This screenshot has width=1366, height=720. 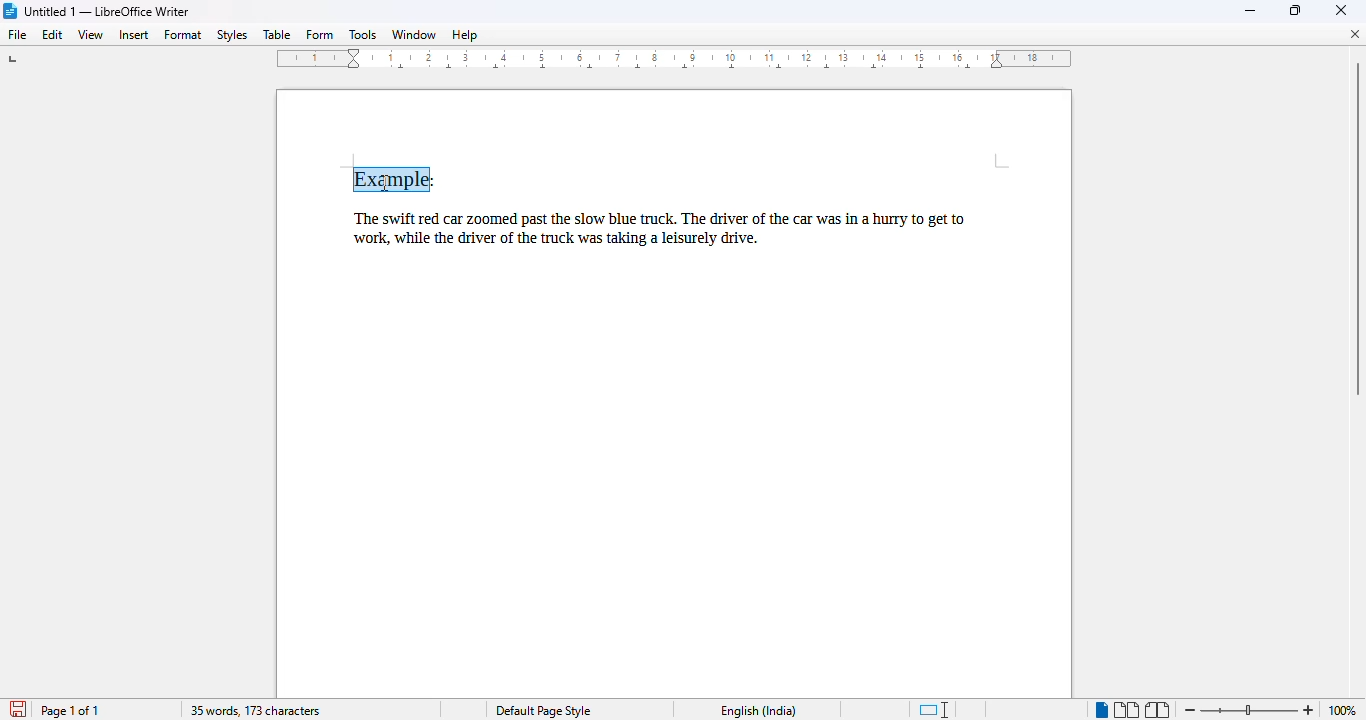 I want to click on ruler, so click(x=679, y=62).